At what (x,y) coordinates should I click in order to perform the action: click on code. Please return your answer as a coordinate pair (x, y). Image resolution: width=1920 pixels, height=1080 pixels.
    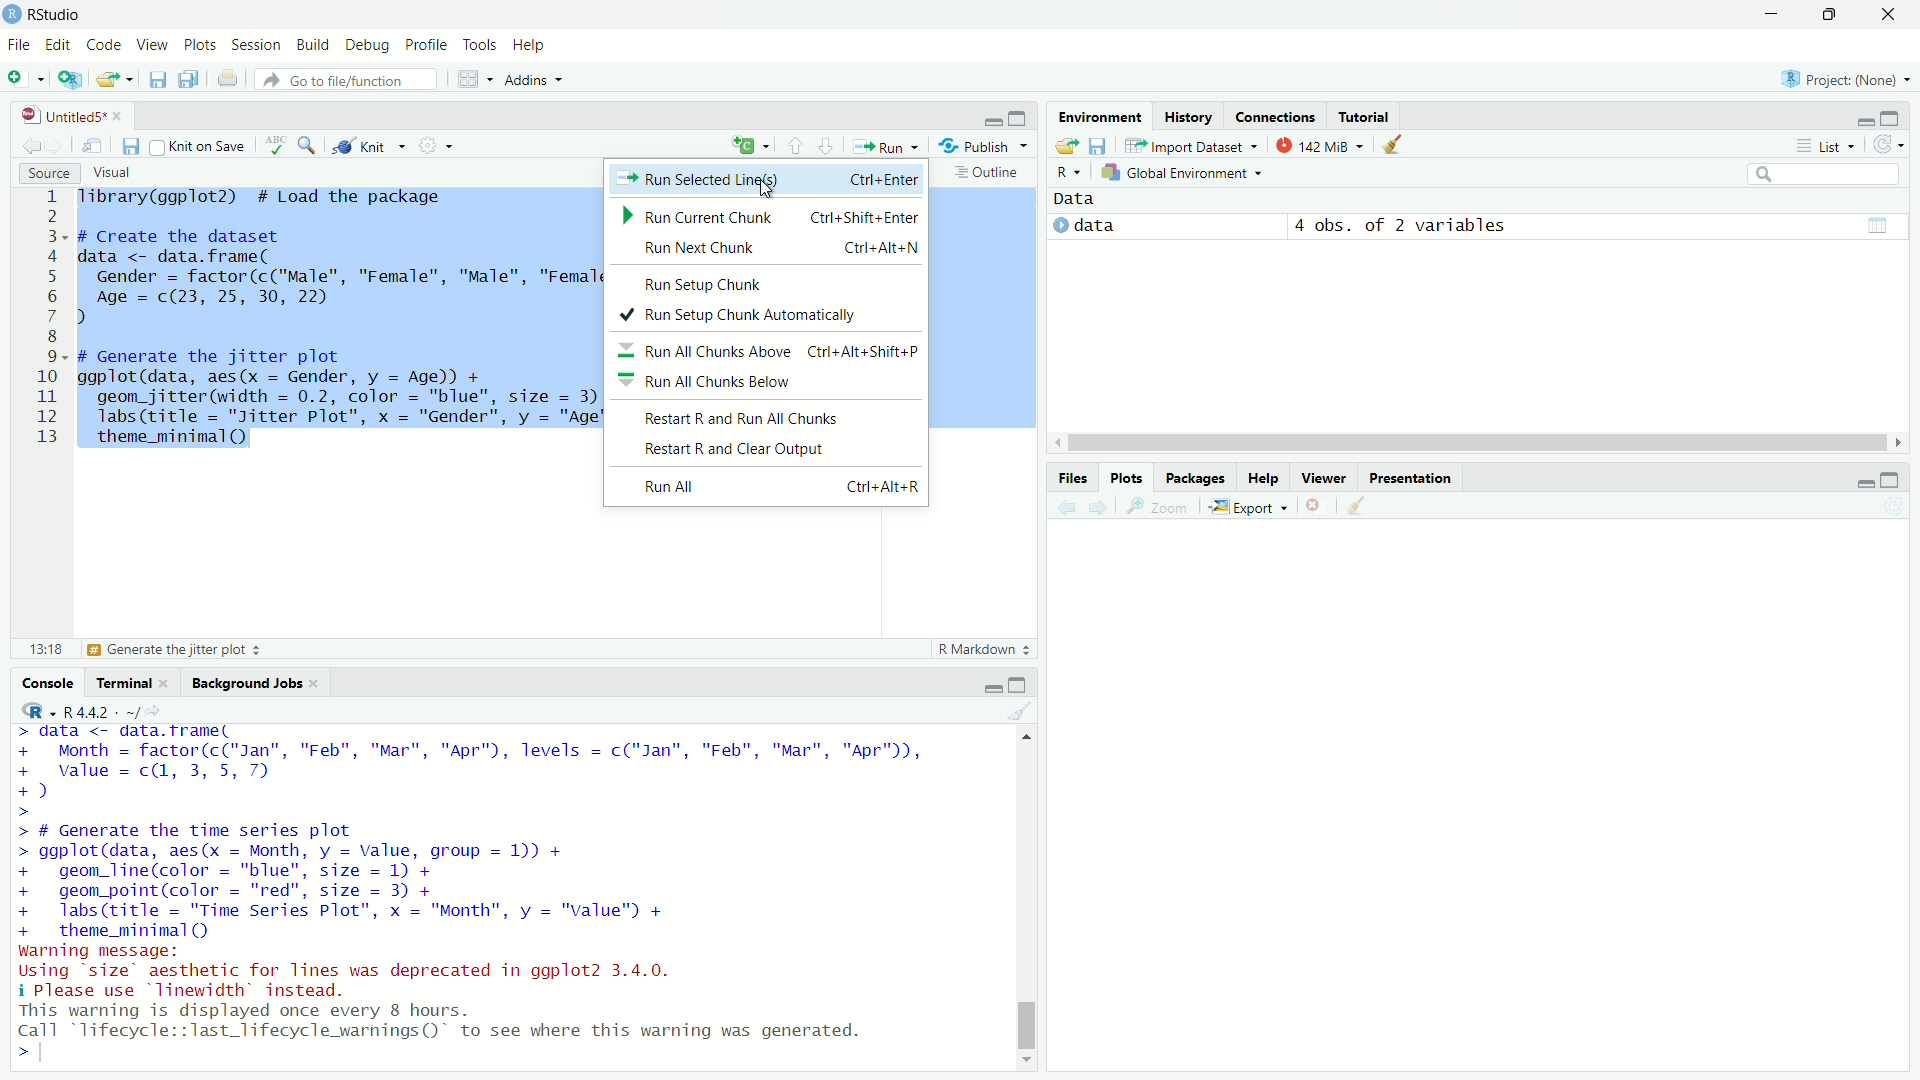
    Looking at the image, I should click on (101, 44).